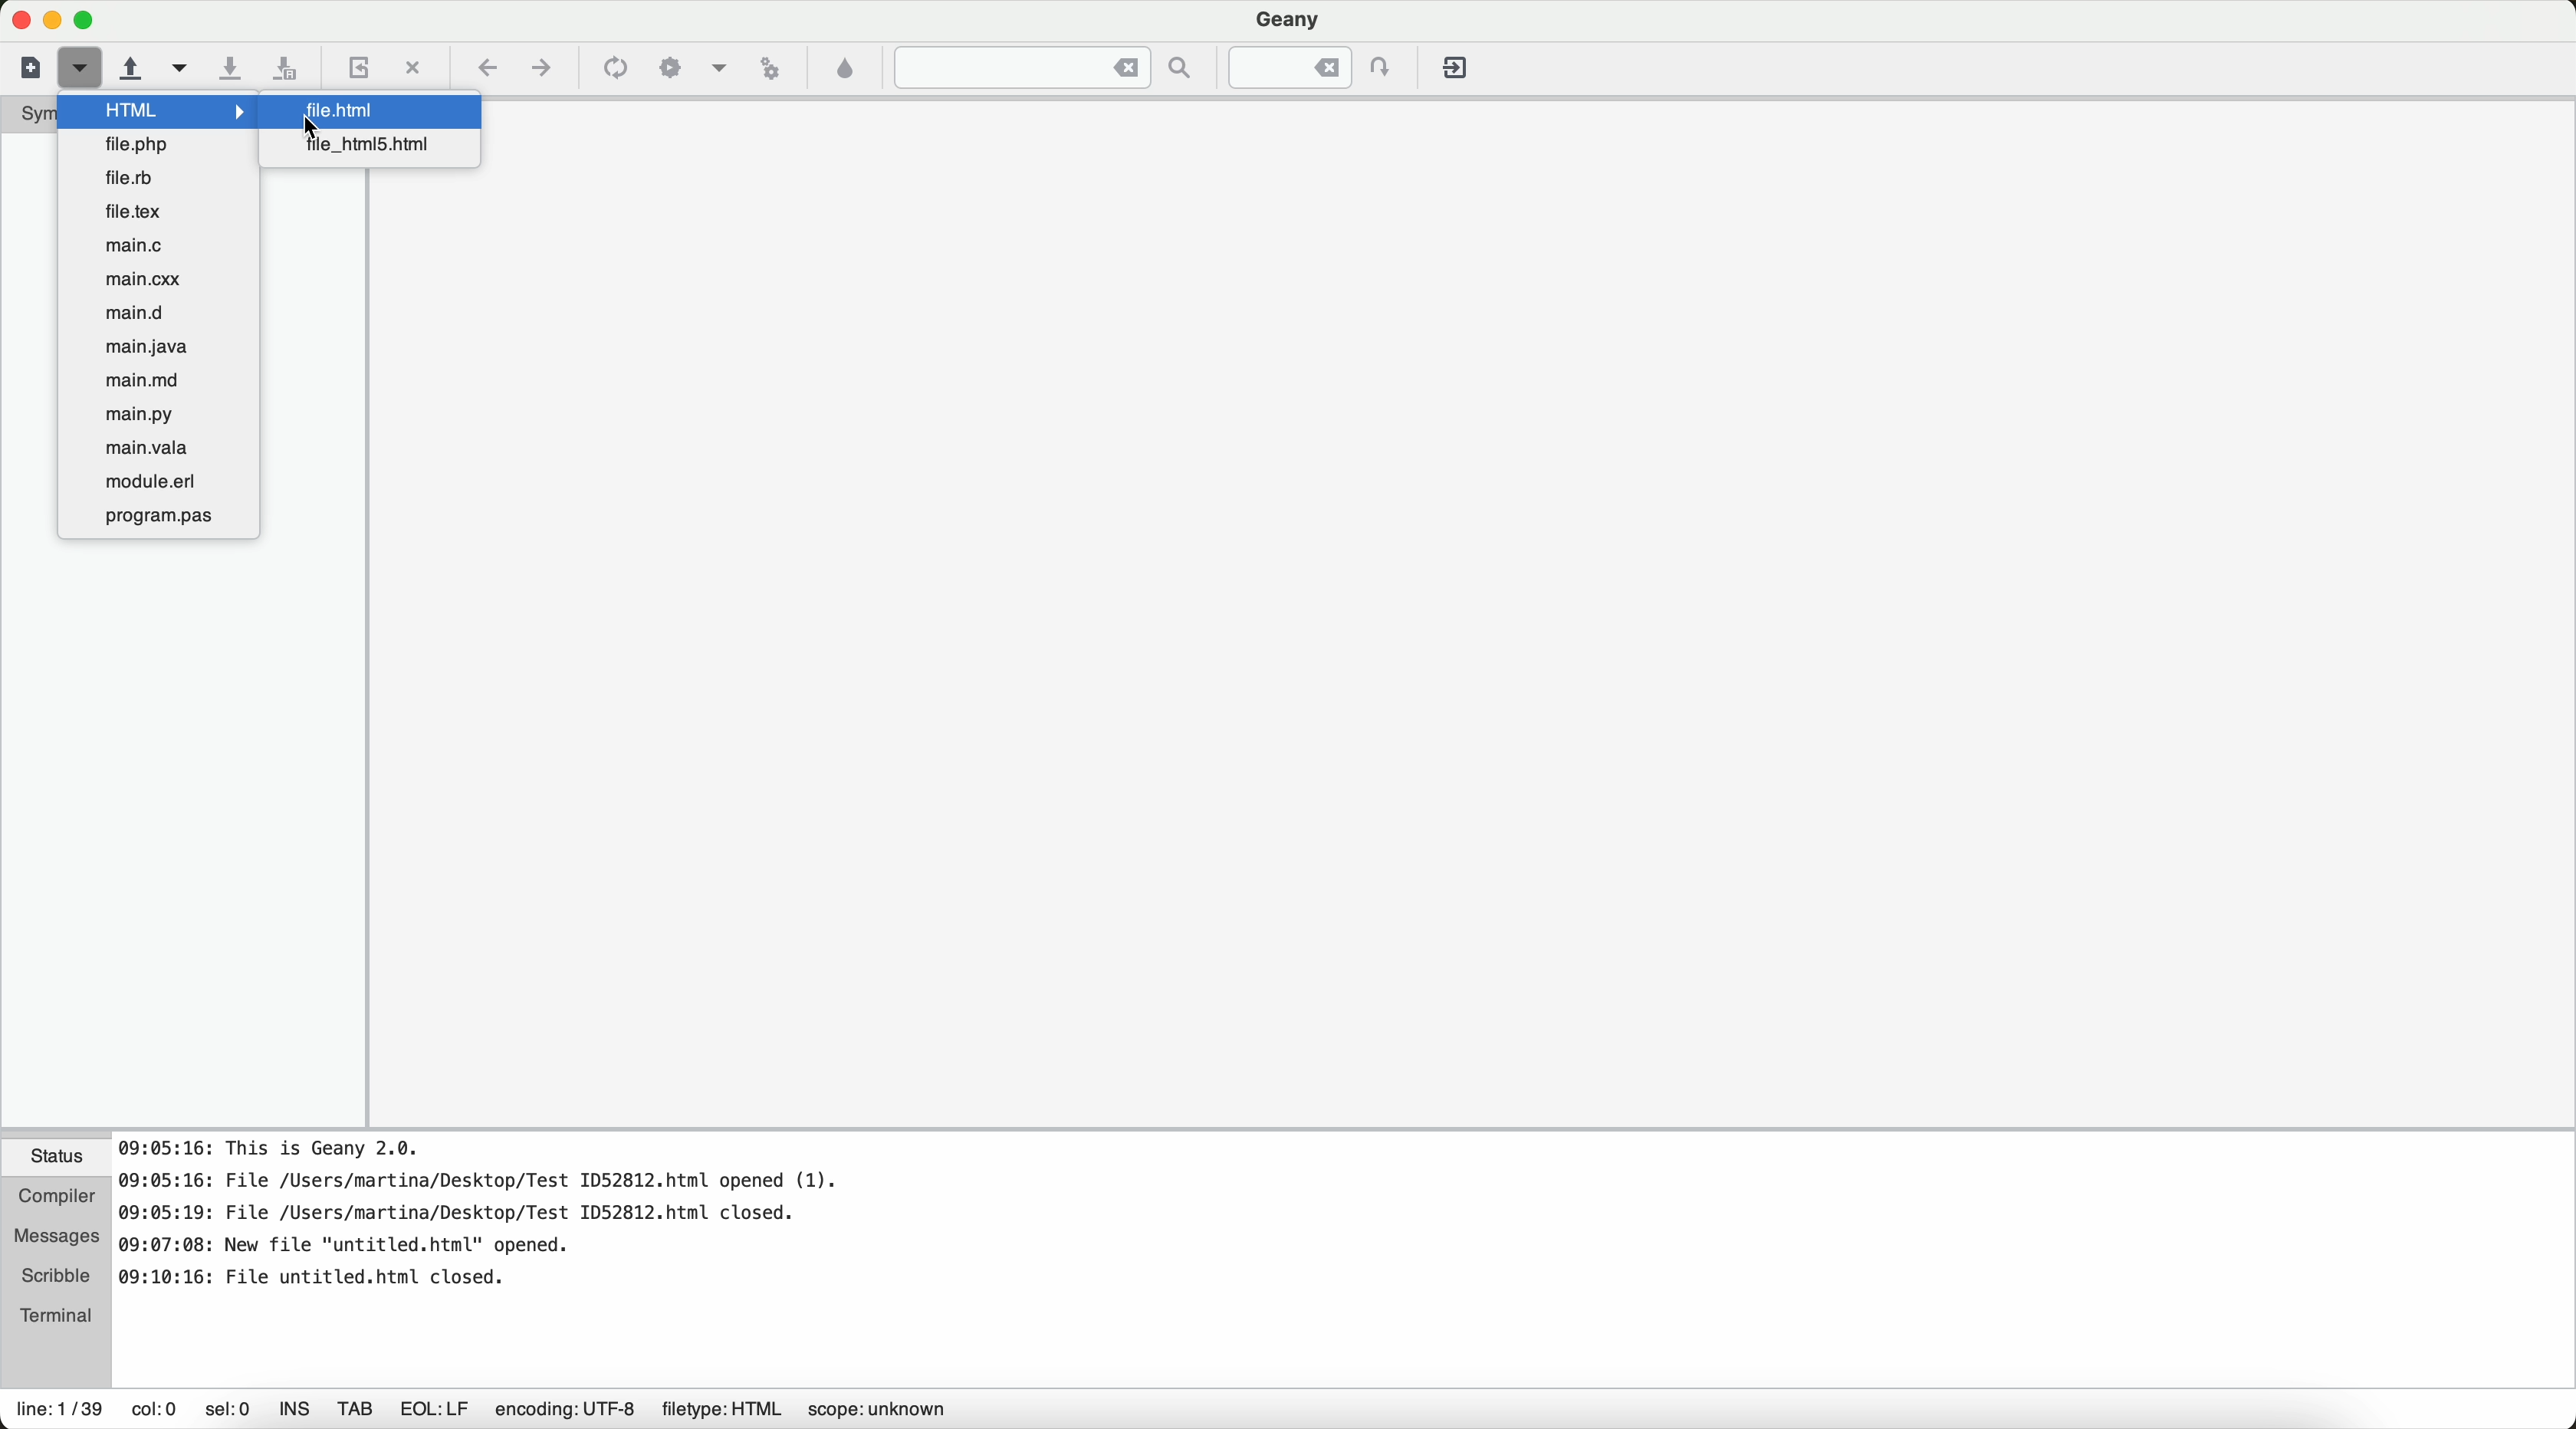 The height and width of the screenshot is (1429, 2576). I want to click on screen buttons, so click(56, 18).